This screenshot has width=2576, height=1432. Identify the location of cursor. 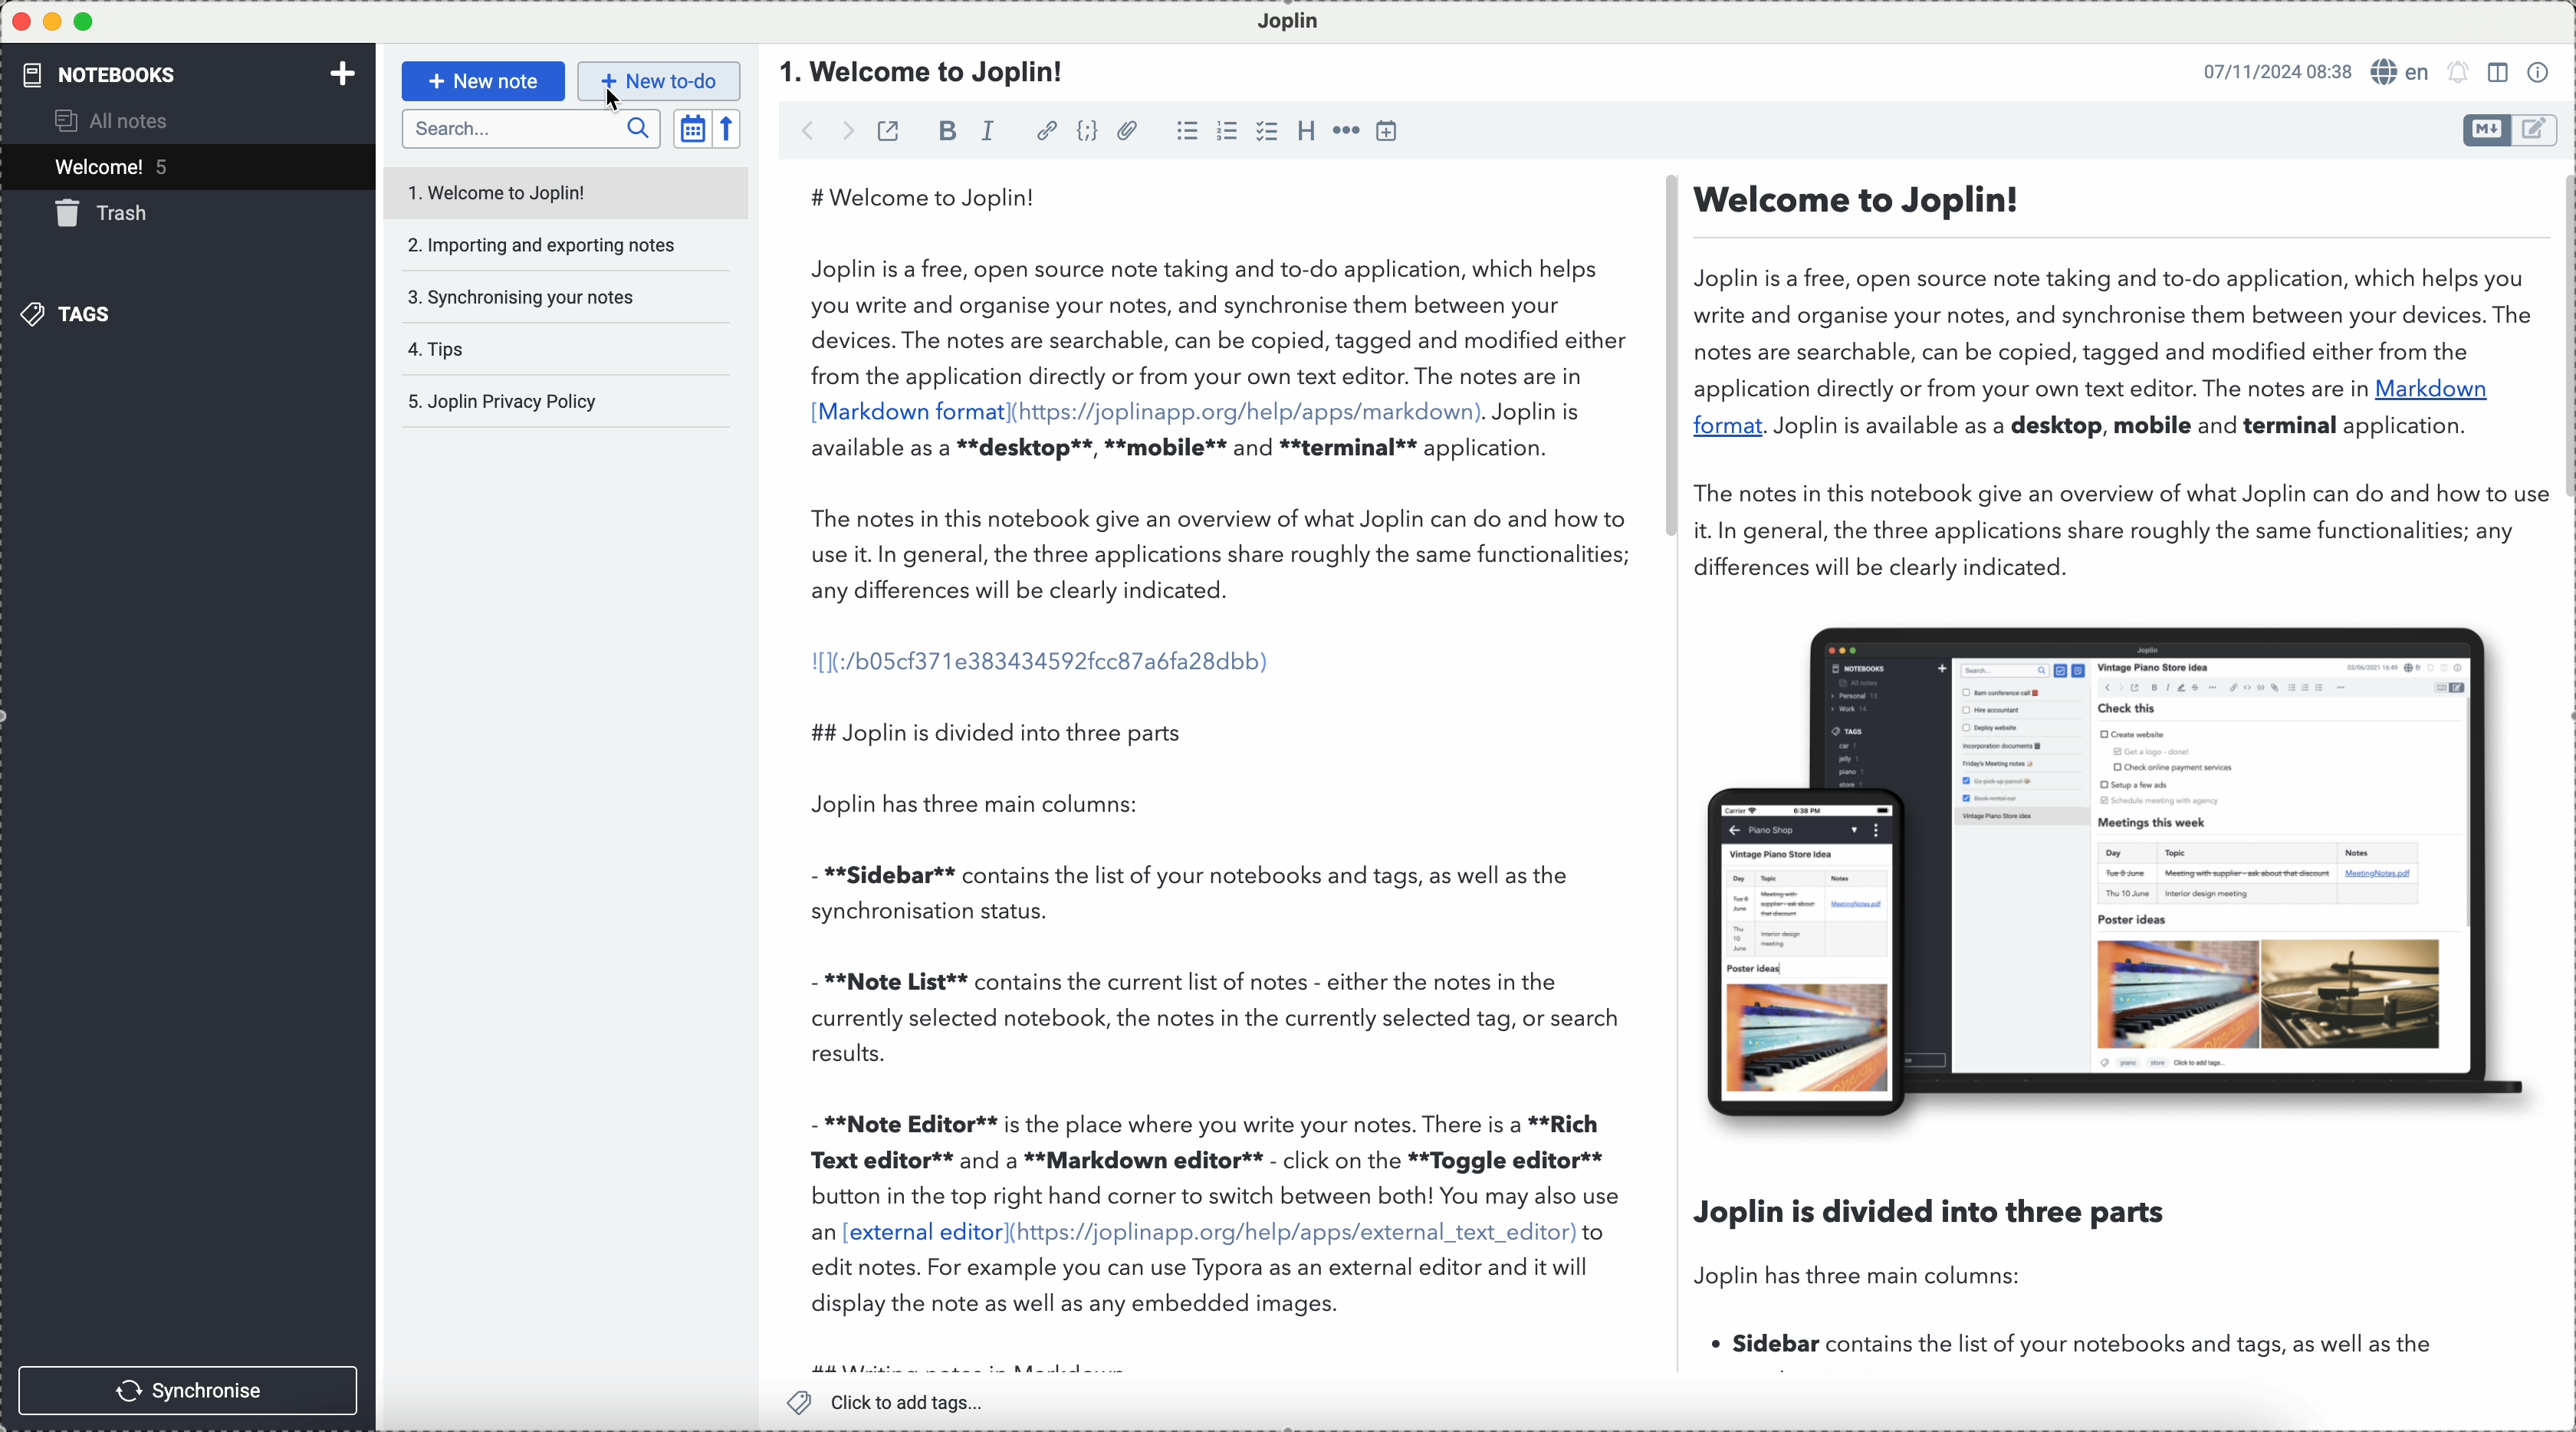
(611, 98).